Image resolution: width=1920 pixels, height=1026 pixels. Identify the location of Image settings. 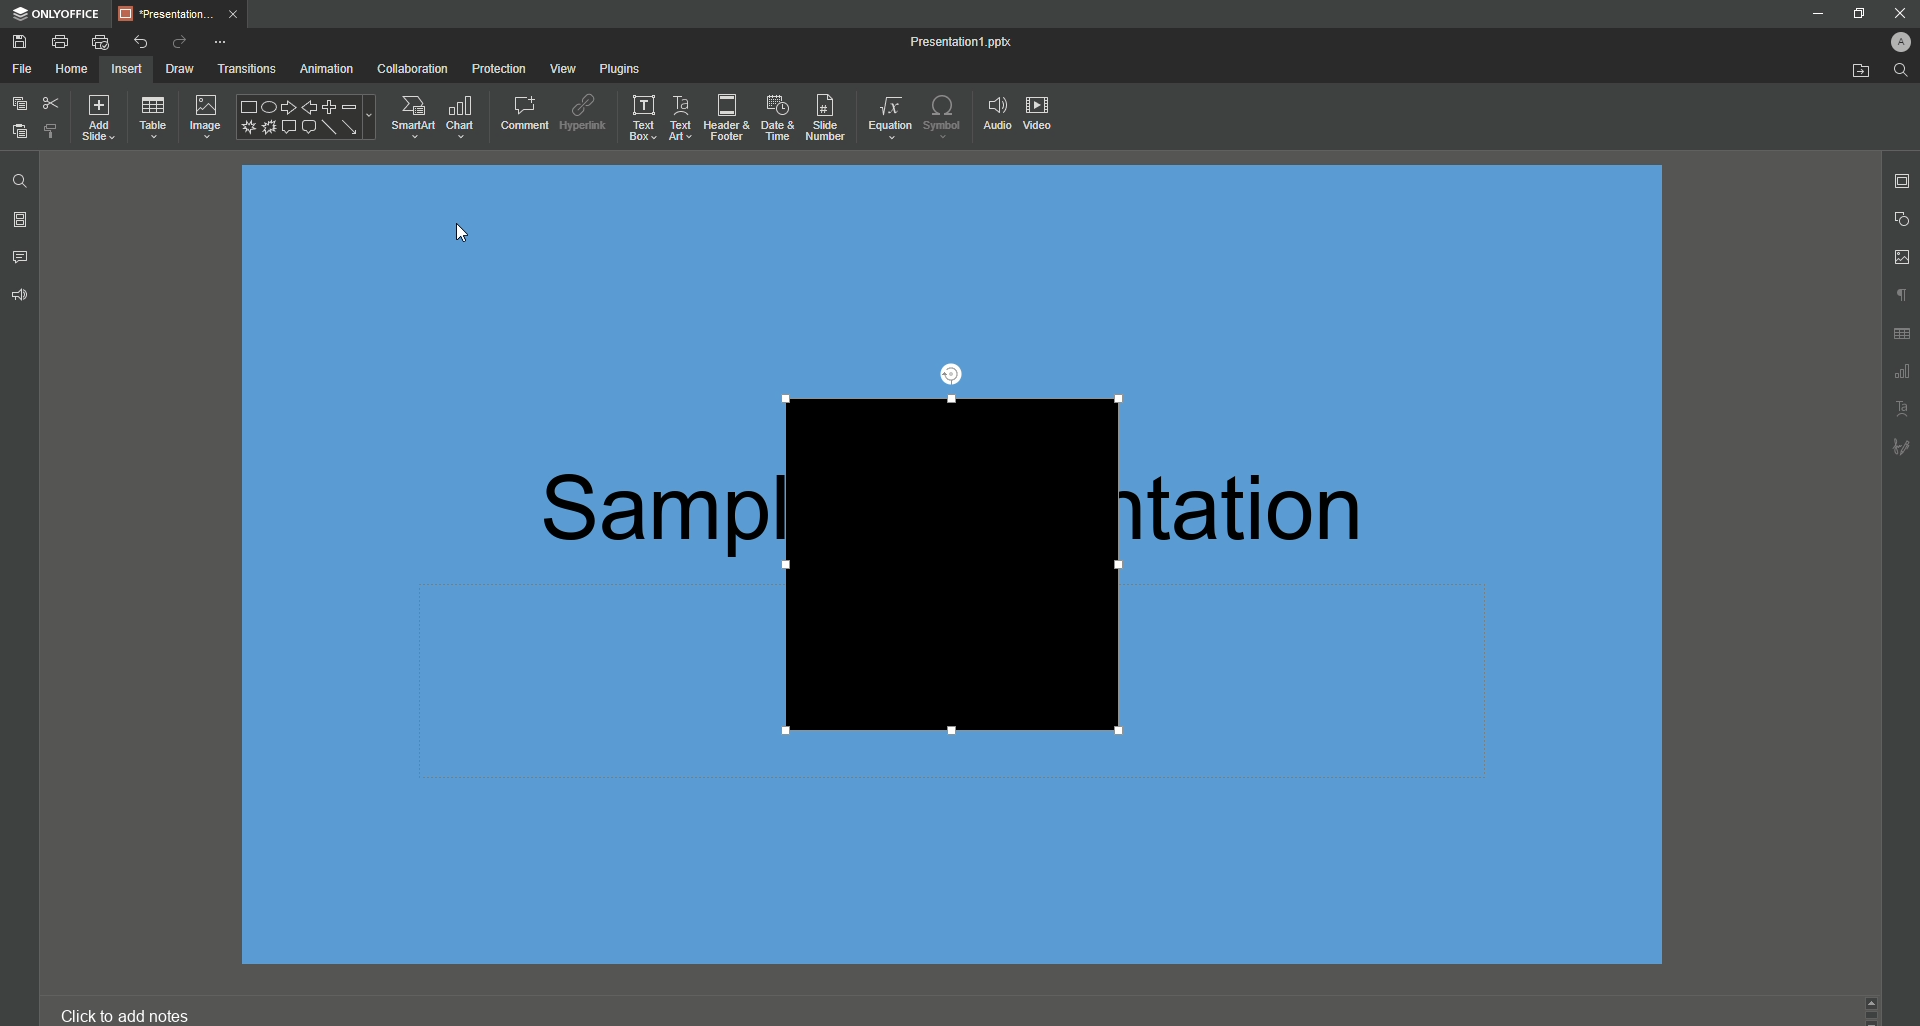
(1899, 257).